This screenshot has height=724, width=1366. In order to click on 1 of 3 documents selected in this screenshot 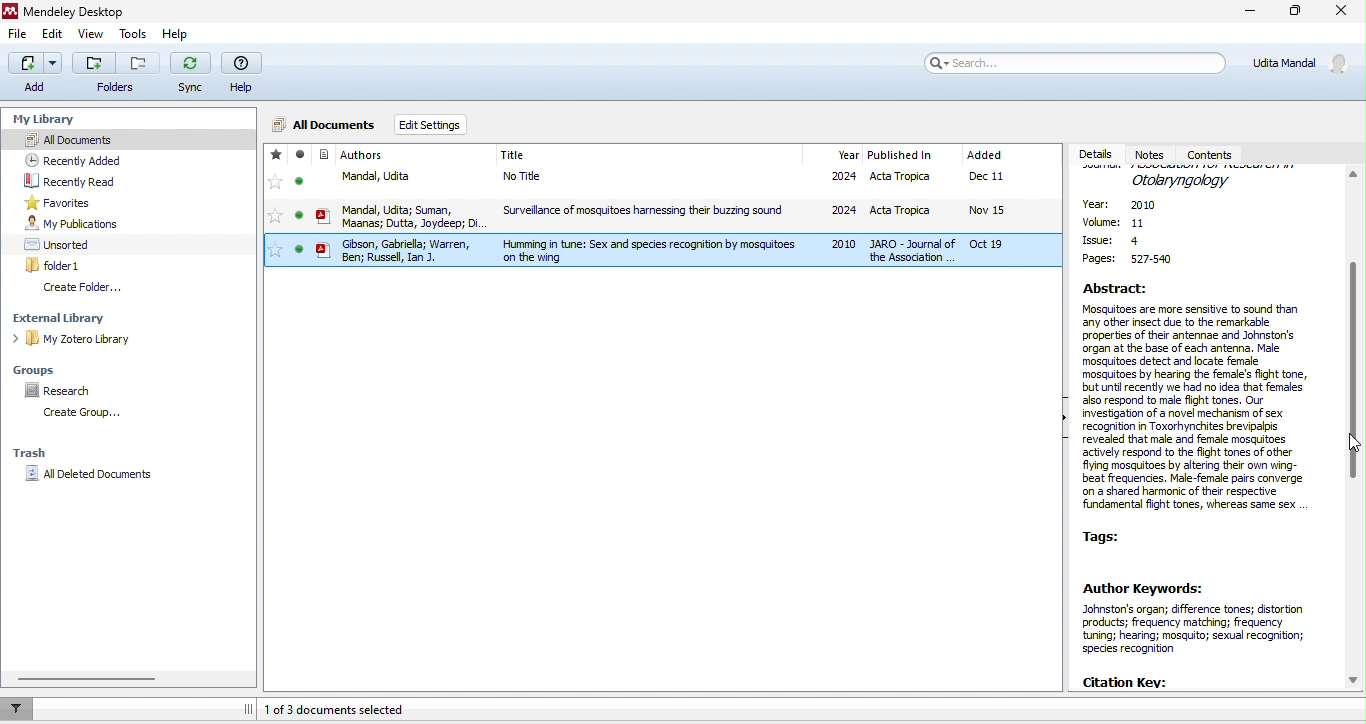, I will do `click(343, 709)`.